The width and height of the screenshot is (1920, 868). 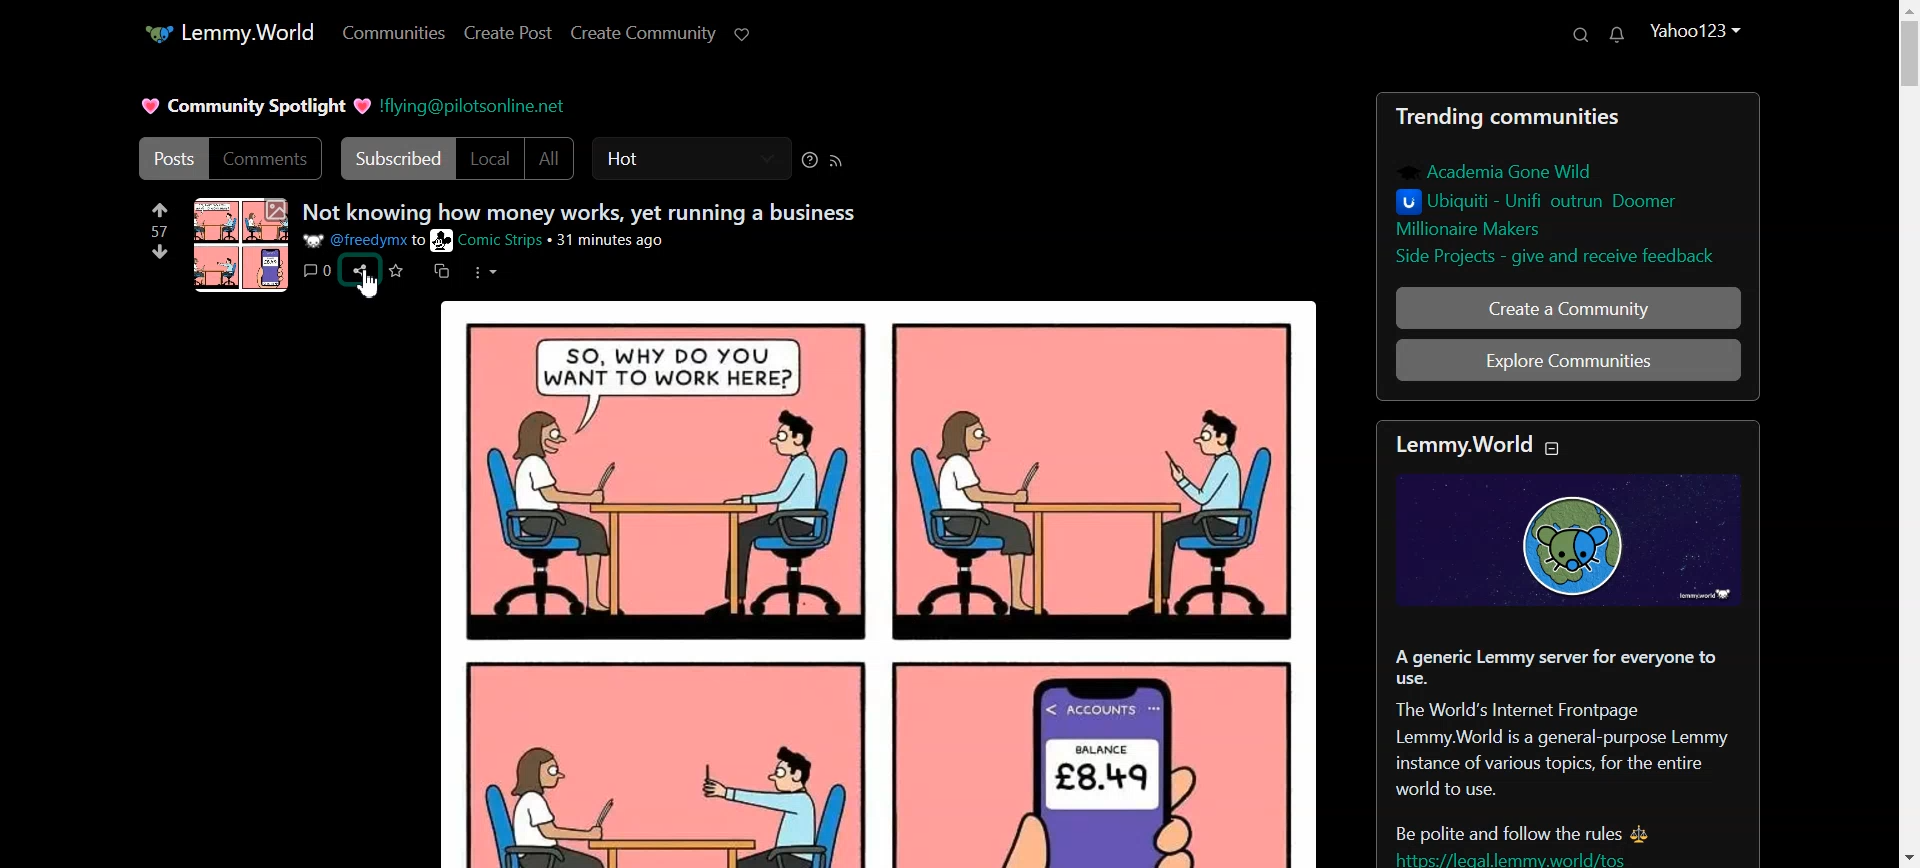 I want to click on Text, so click(x=581, y=213).